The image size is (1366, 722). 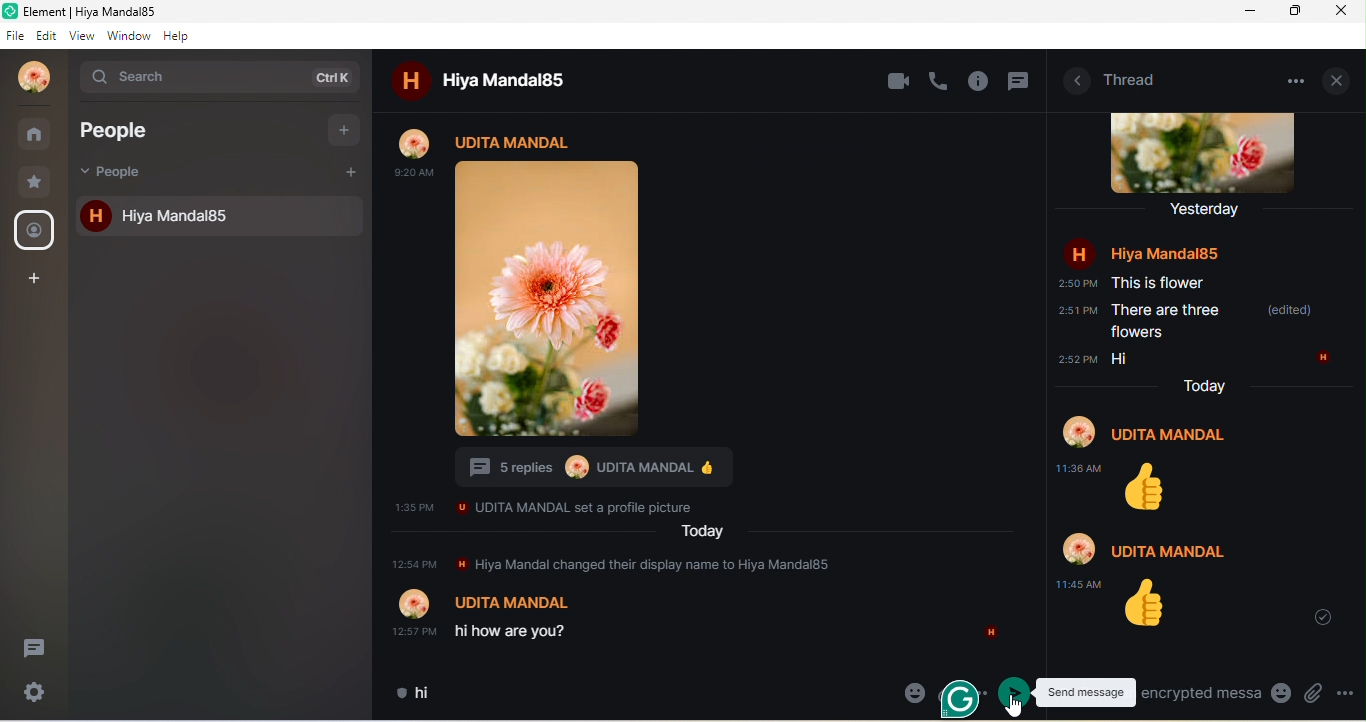 What do you see at coordinates (413, 173) in the screenshot?
I see `9:20 AM` at bounding box center [413, 173].